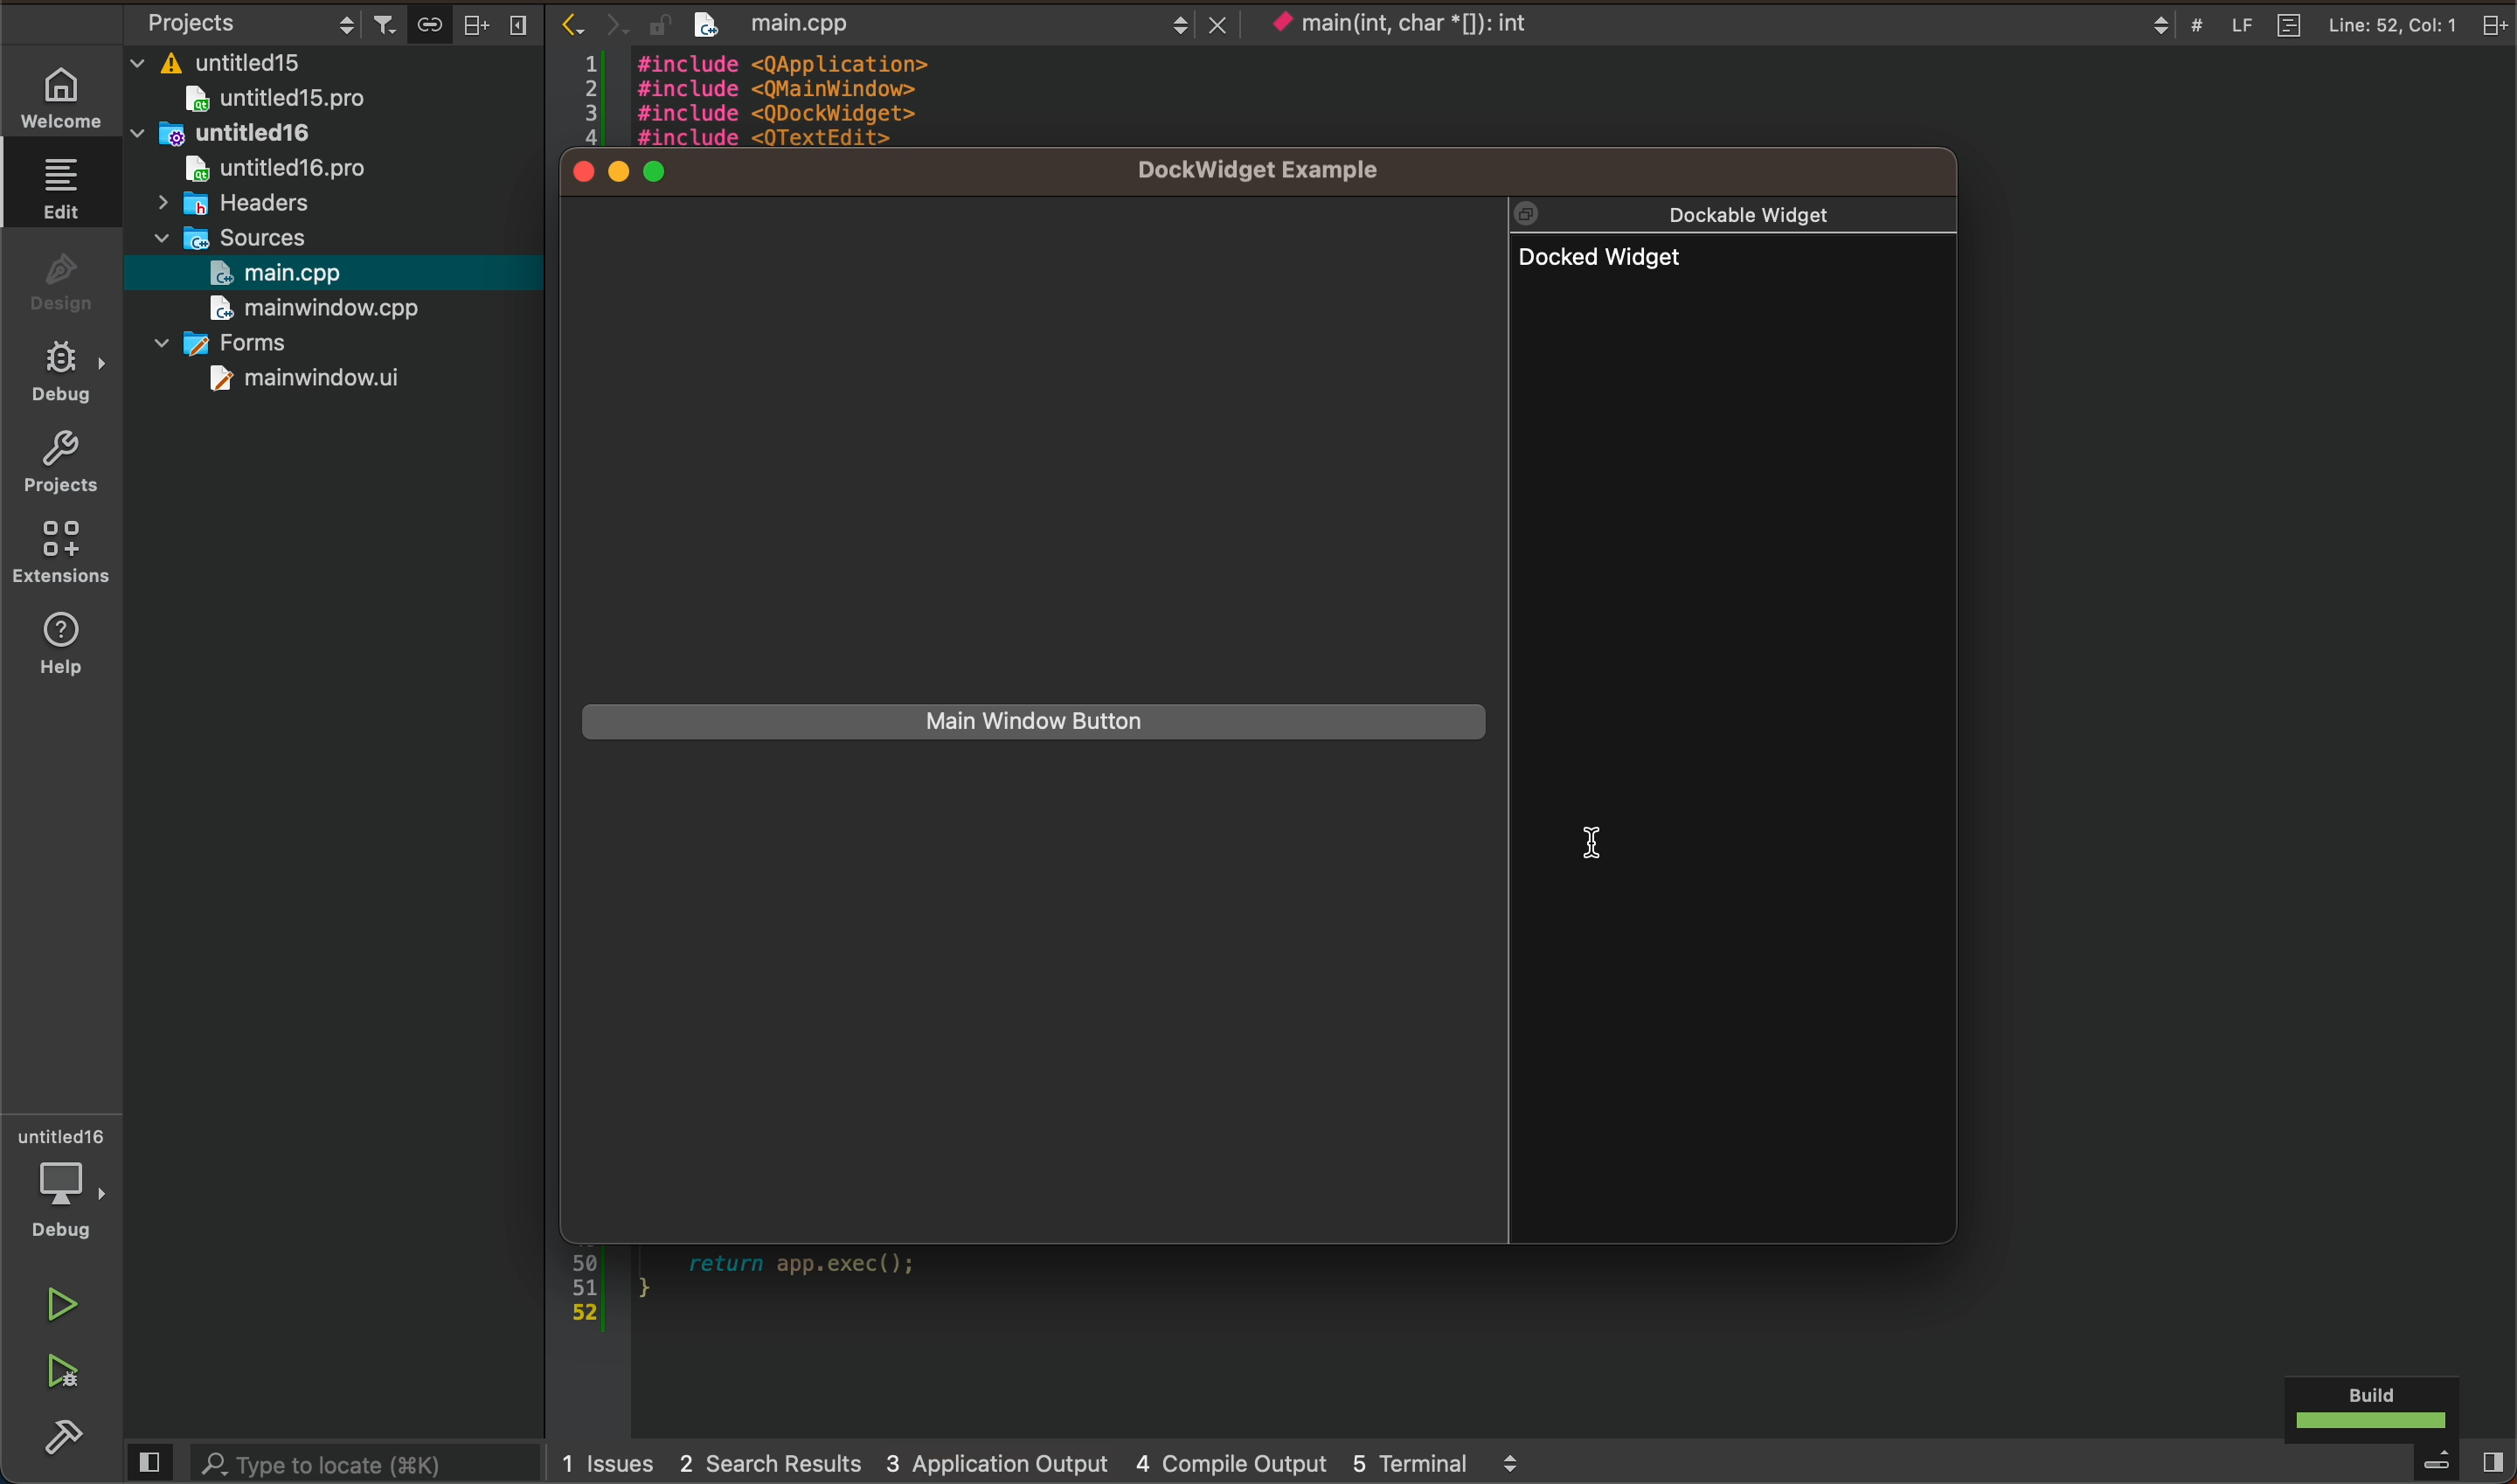 The height and width of the screenshot is (1484, 2517). What do you see at coordinates (632, 175) in the screenshot?
I see `window control buttons ` at bounding box center [632, 175].